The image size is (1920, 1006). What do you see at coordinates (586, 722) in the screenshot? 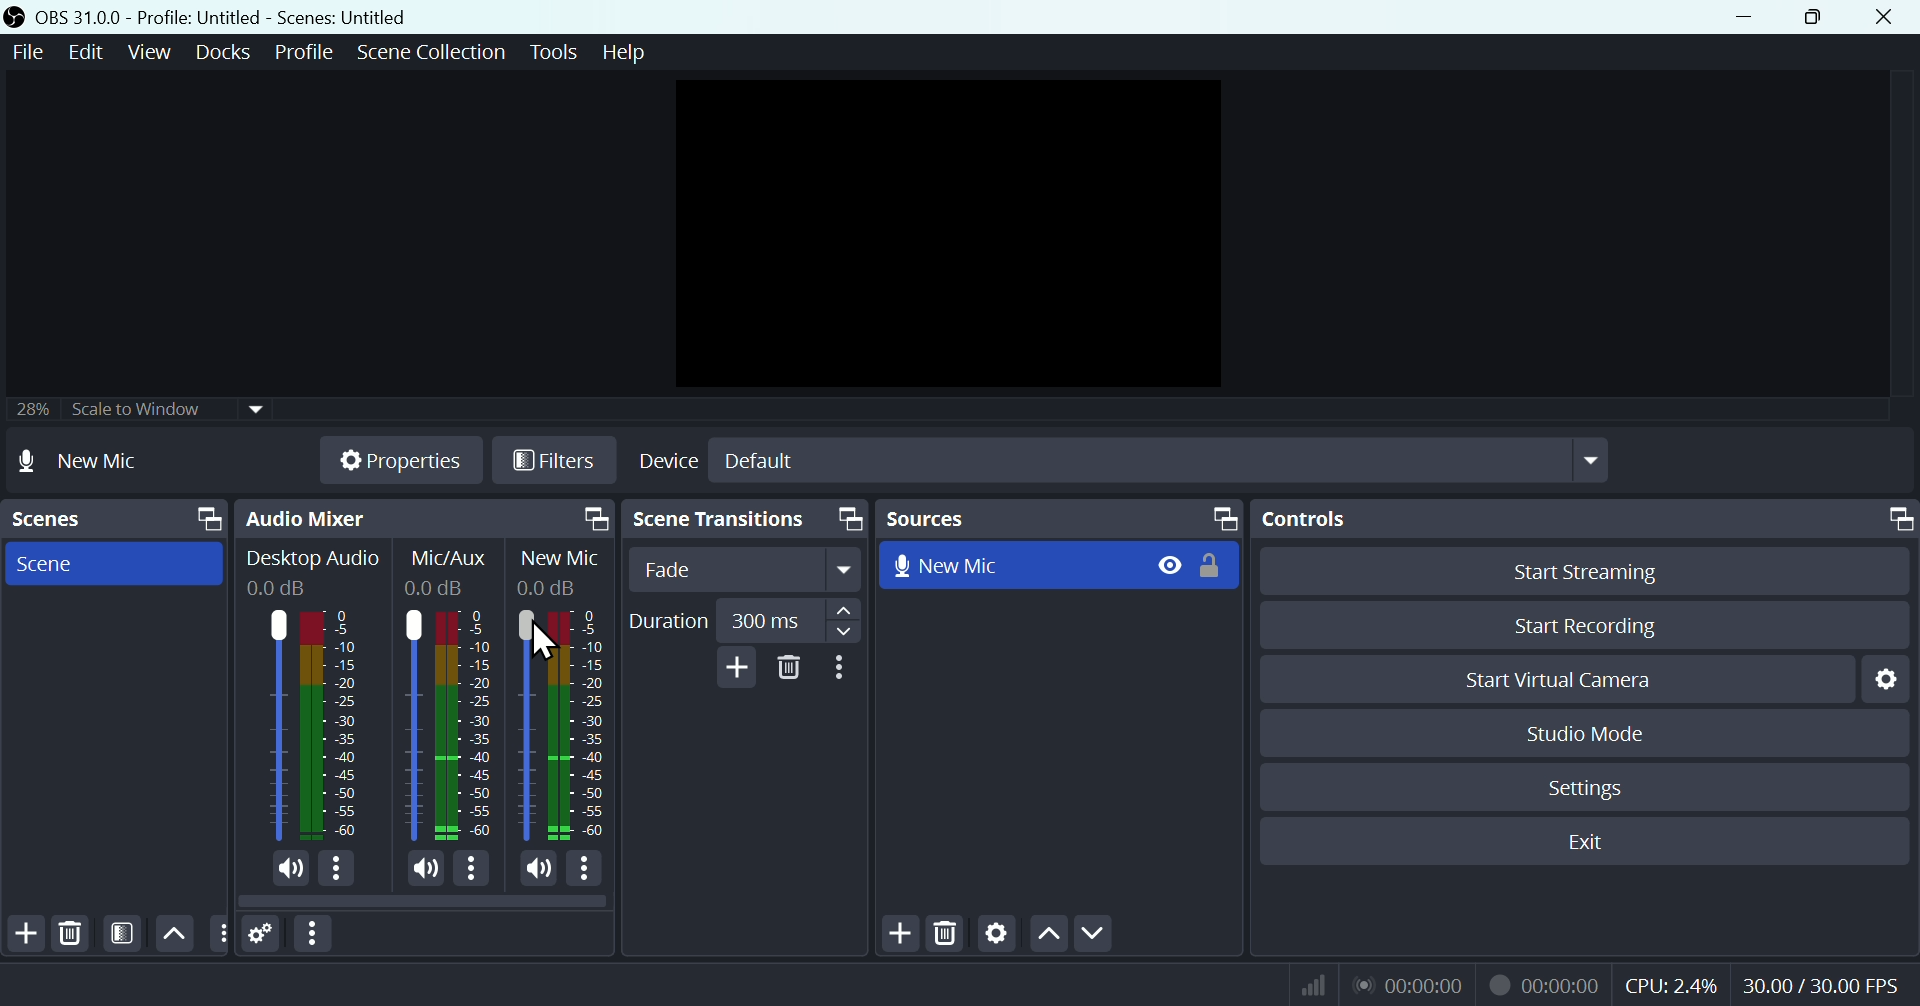
I see `Mic` at bounding box center [586, 722].